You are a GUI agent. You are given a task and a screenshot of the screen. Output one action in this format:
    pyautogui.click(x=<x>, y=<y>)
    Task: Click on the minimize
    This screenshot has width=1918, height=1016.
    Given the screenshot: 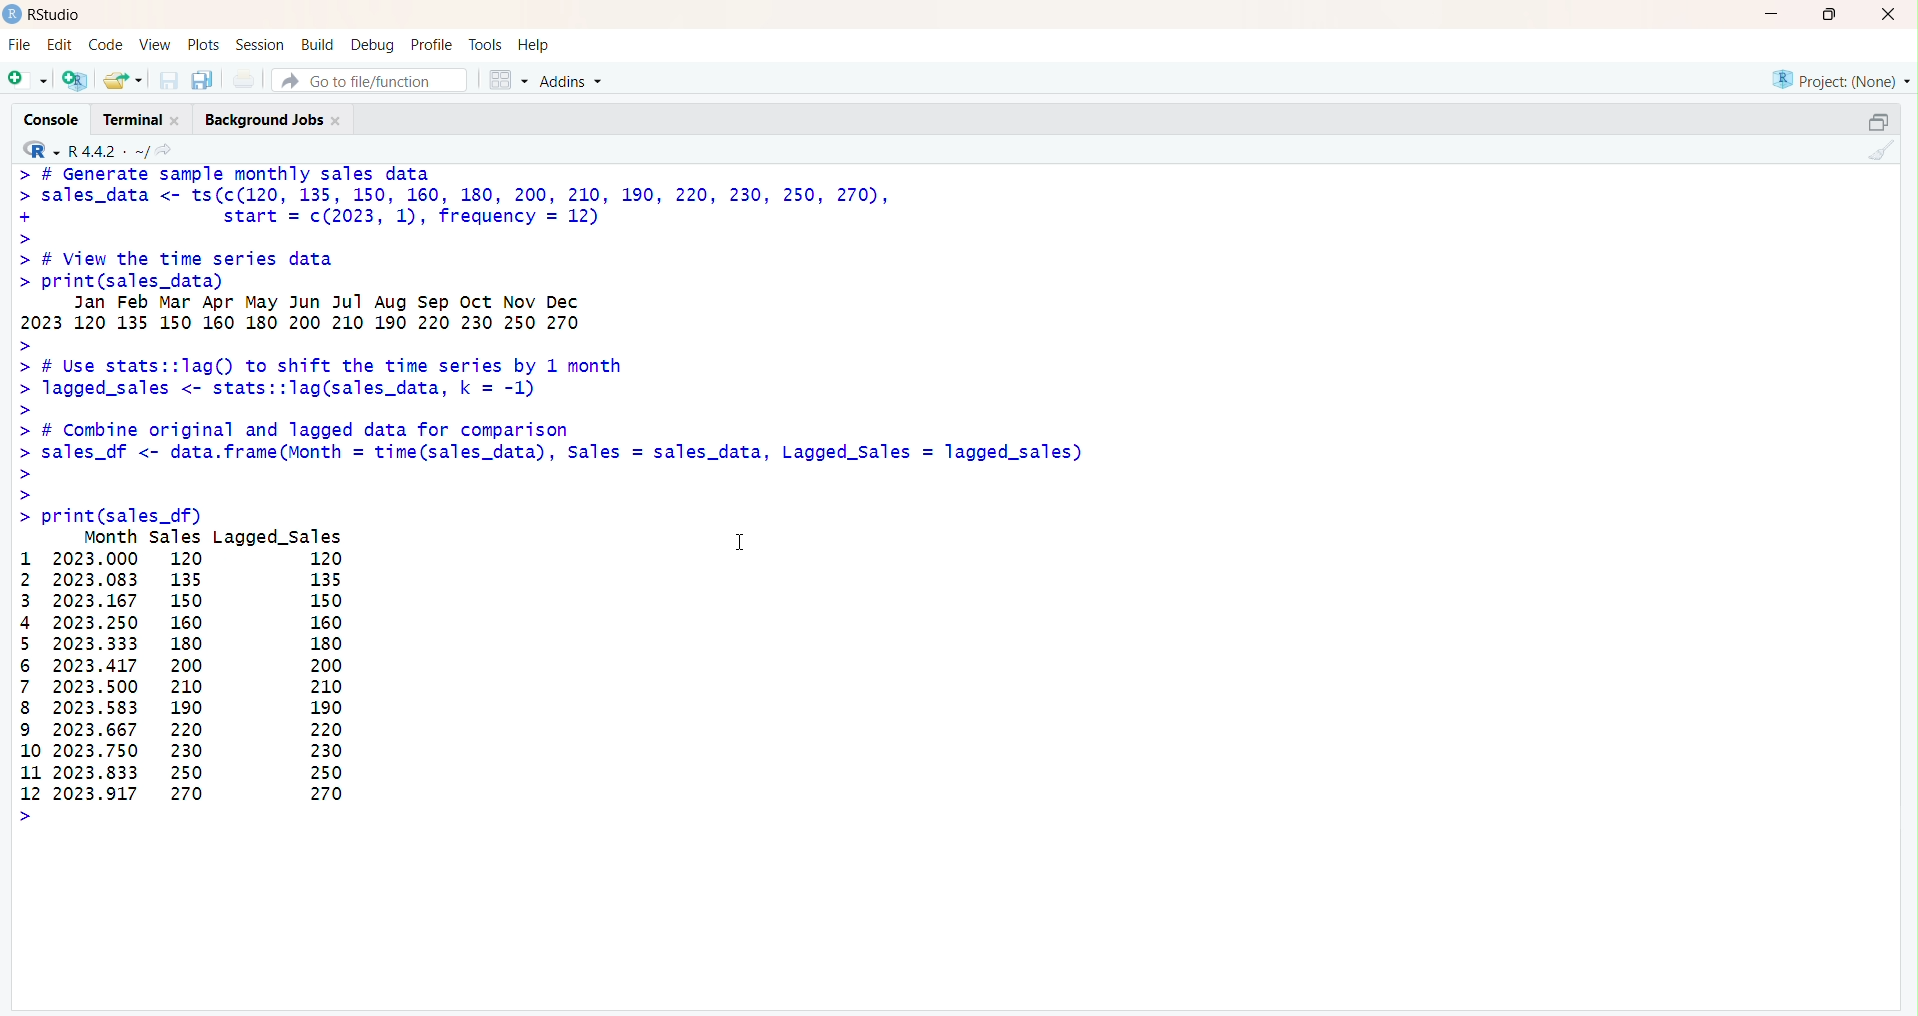 What is the action you would take?
    pyautogui.click(x=1768, y=15)
    